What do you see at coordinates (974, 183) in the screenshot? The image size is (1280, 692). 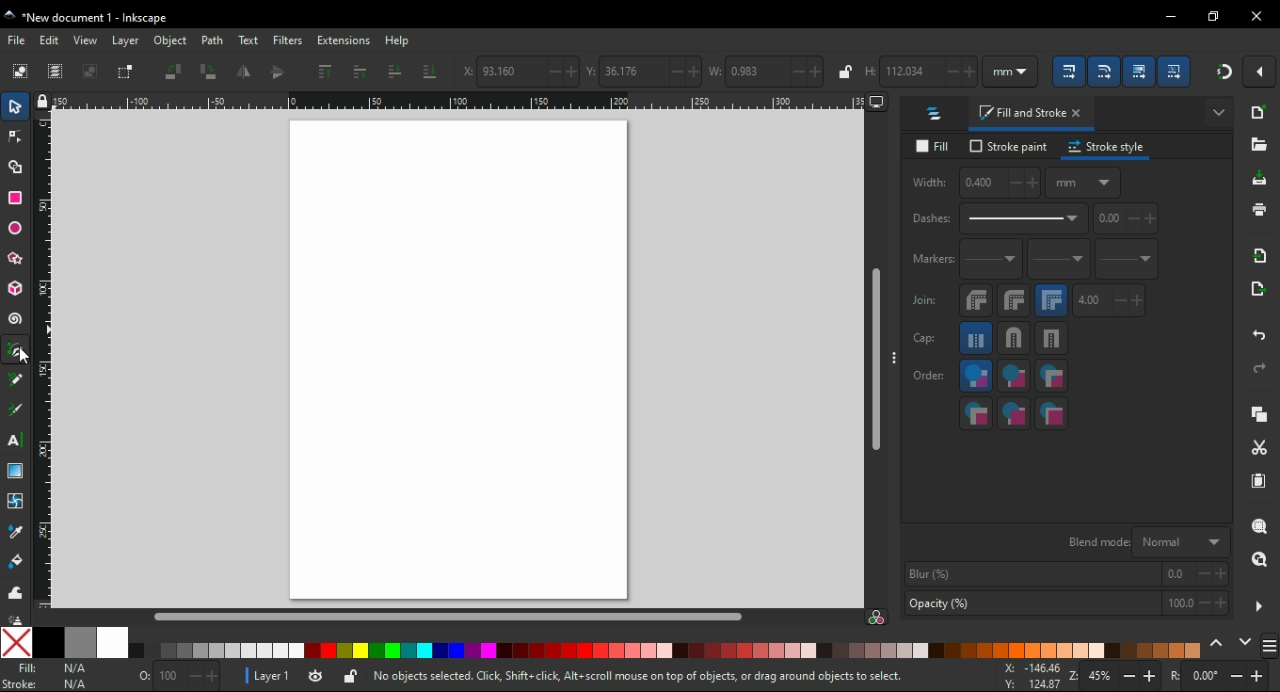 I see `width` at bounding box center [974, 183].